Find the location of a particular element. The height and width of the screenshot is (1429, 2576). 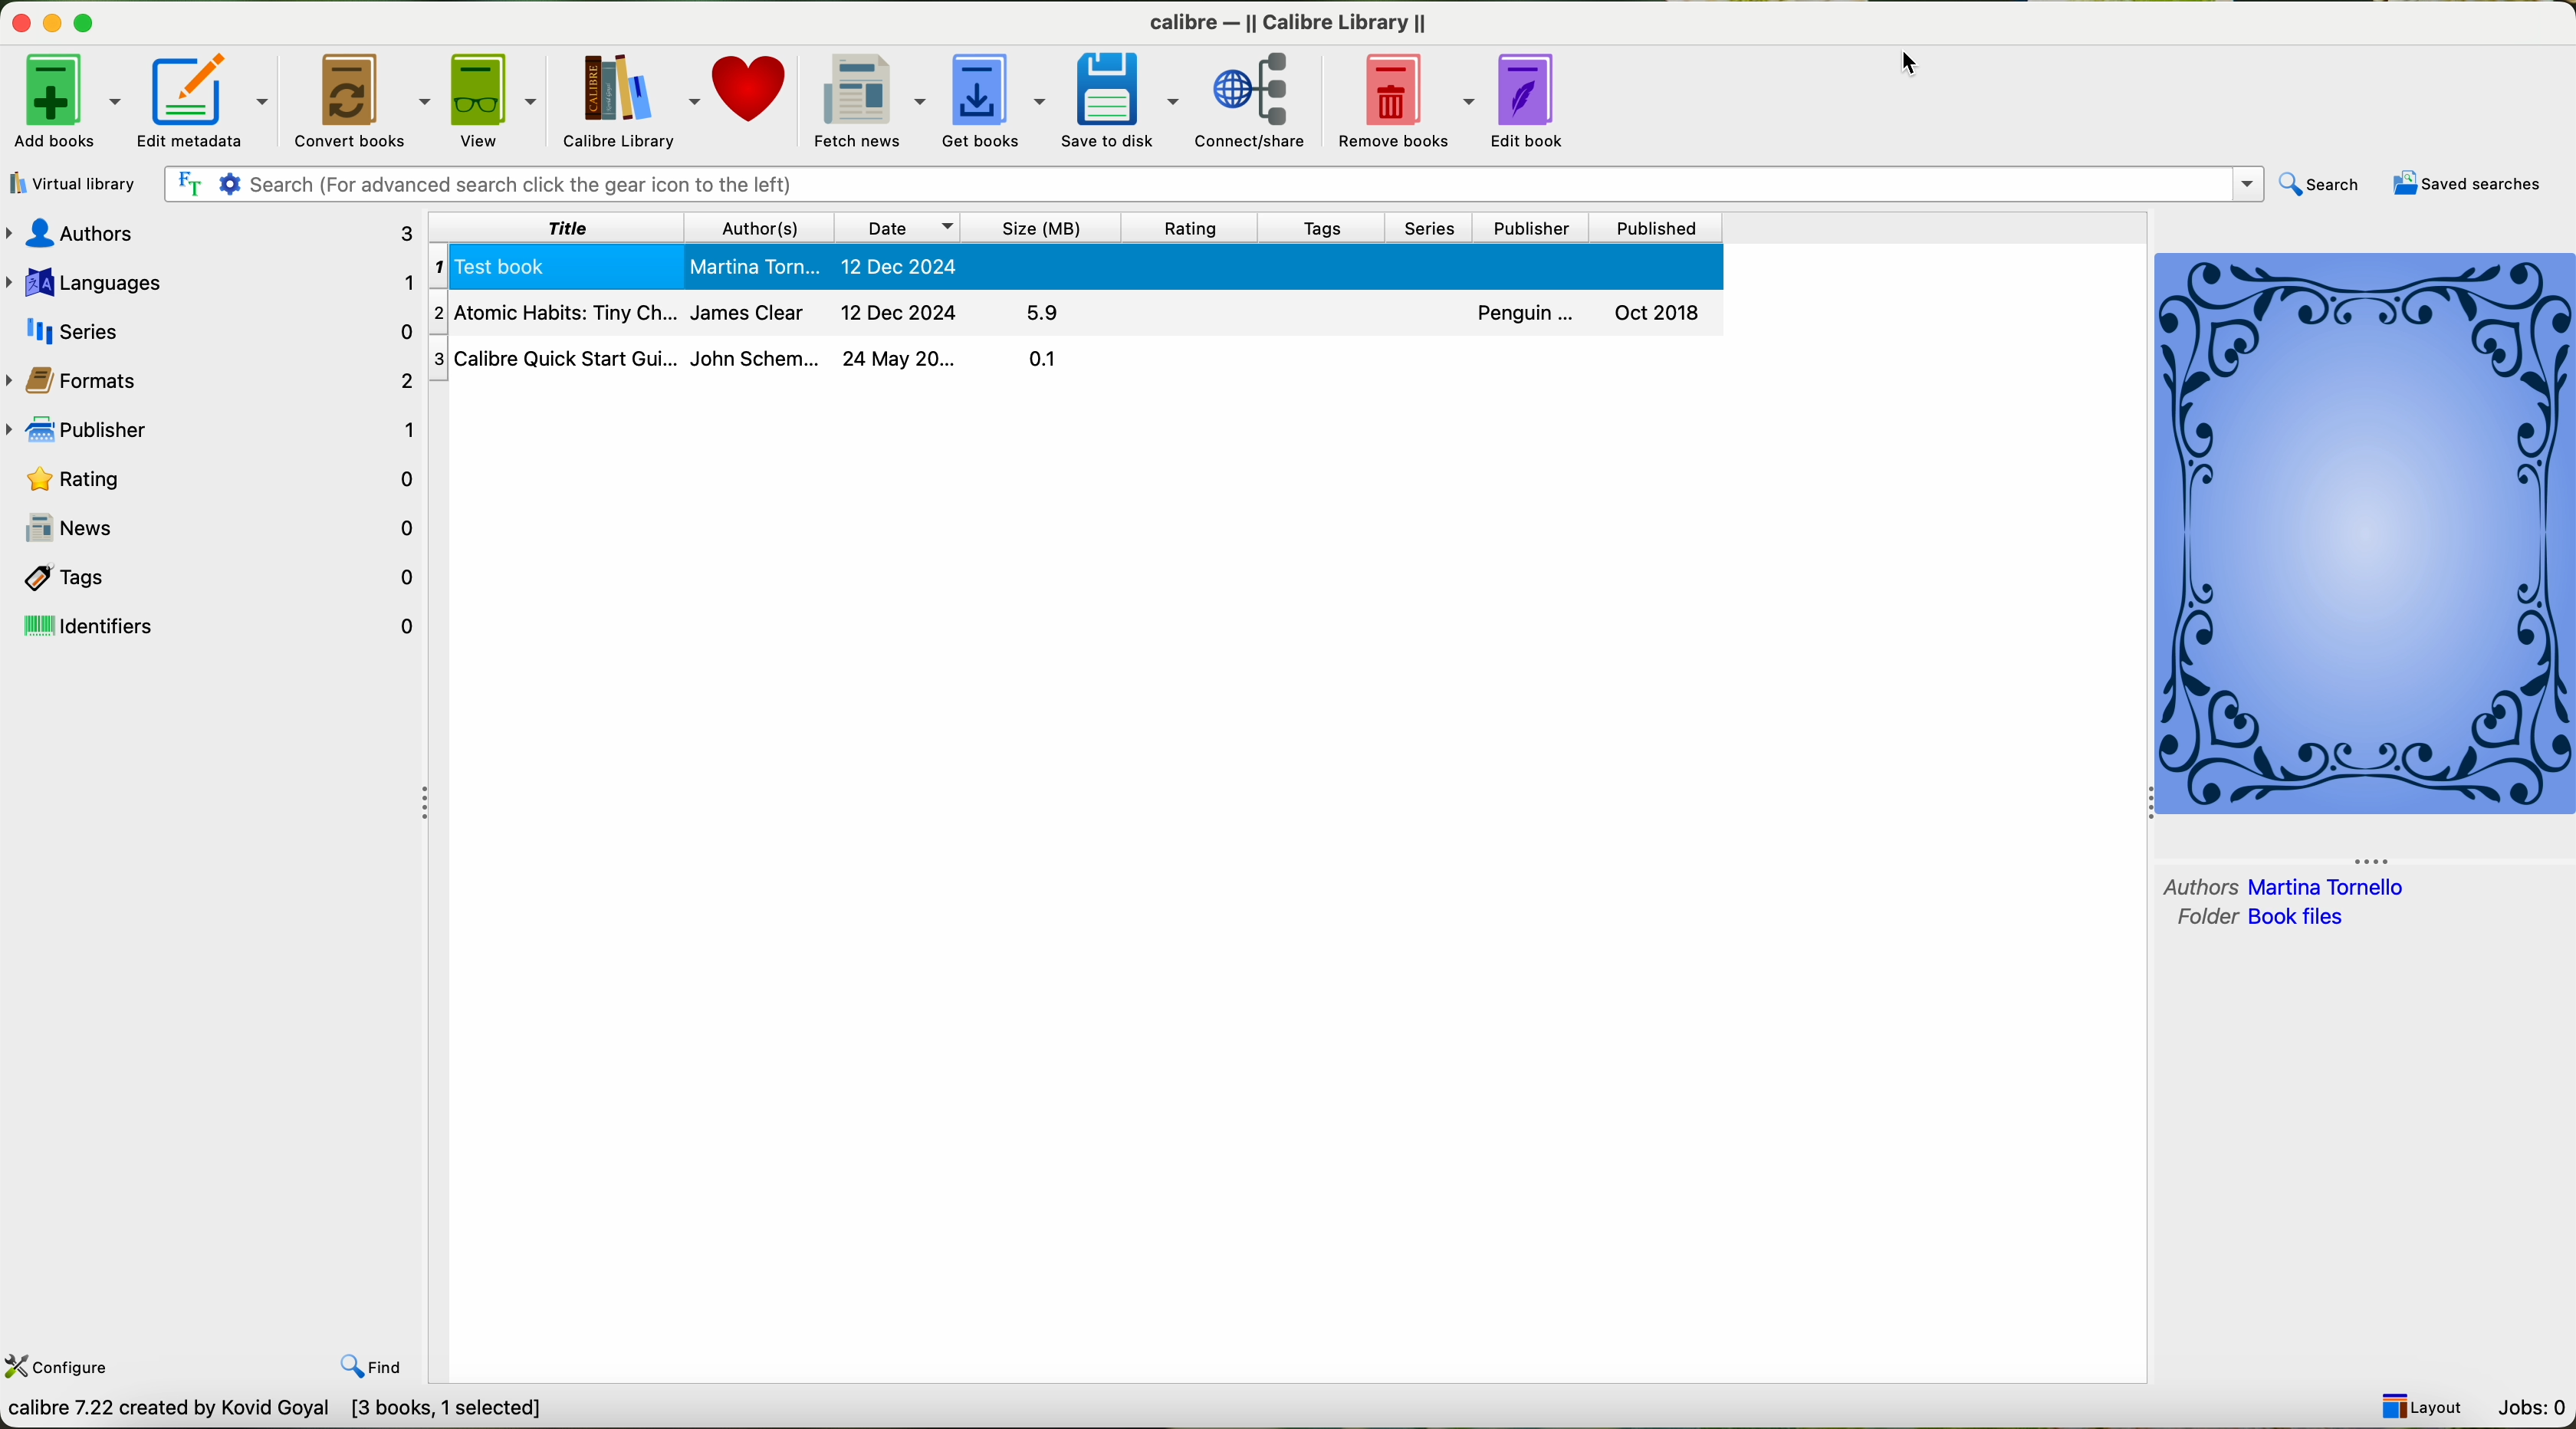

click on add books options is located at coordinates (66, 100).